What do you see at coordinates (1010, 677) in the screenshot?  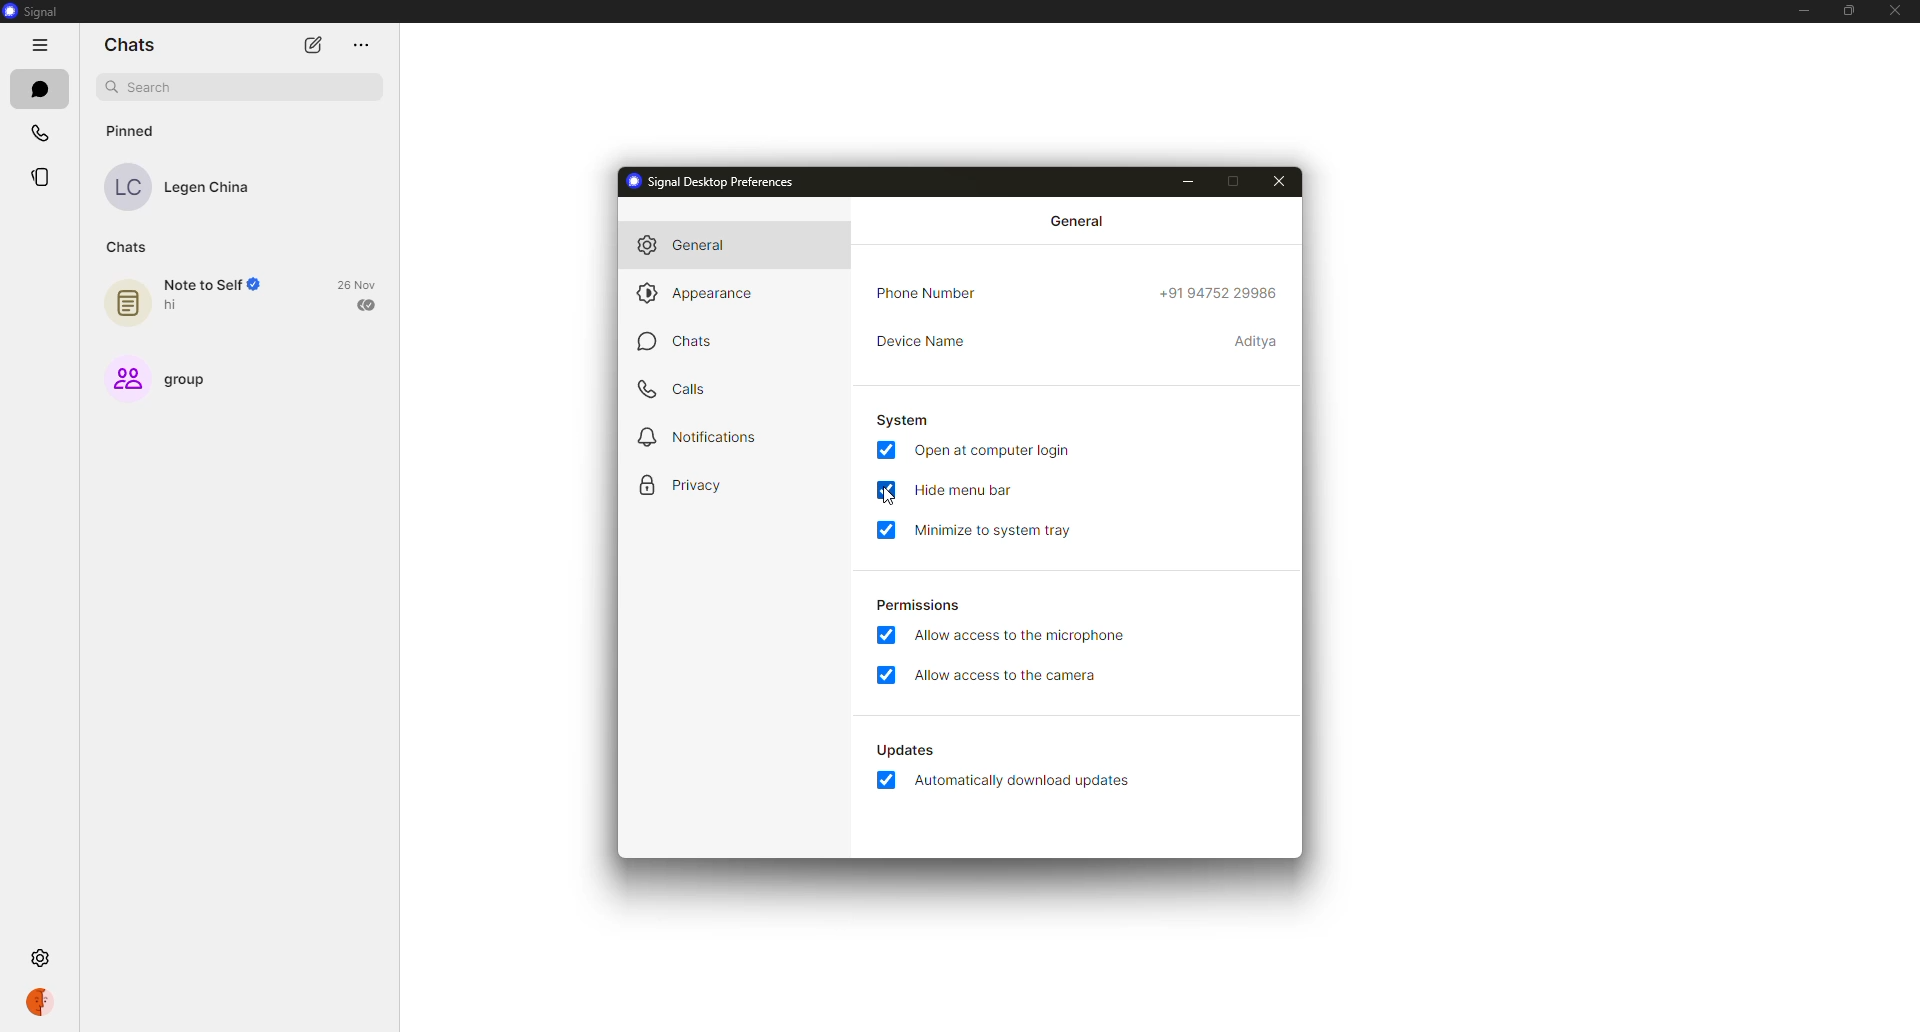 I see `allow access to camera` at bounding box center [1010, 677].